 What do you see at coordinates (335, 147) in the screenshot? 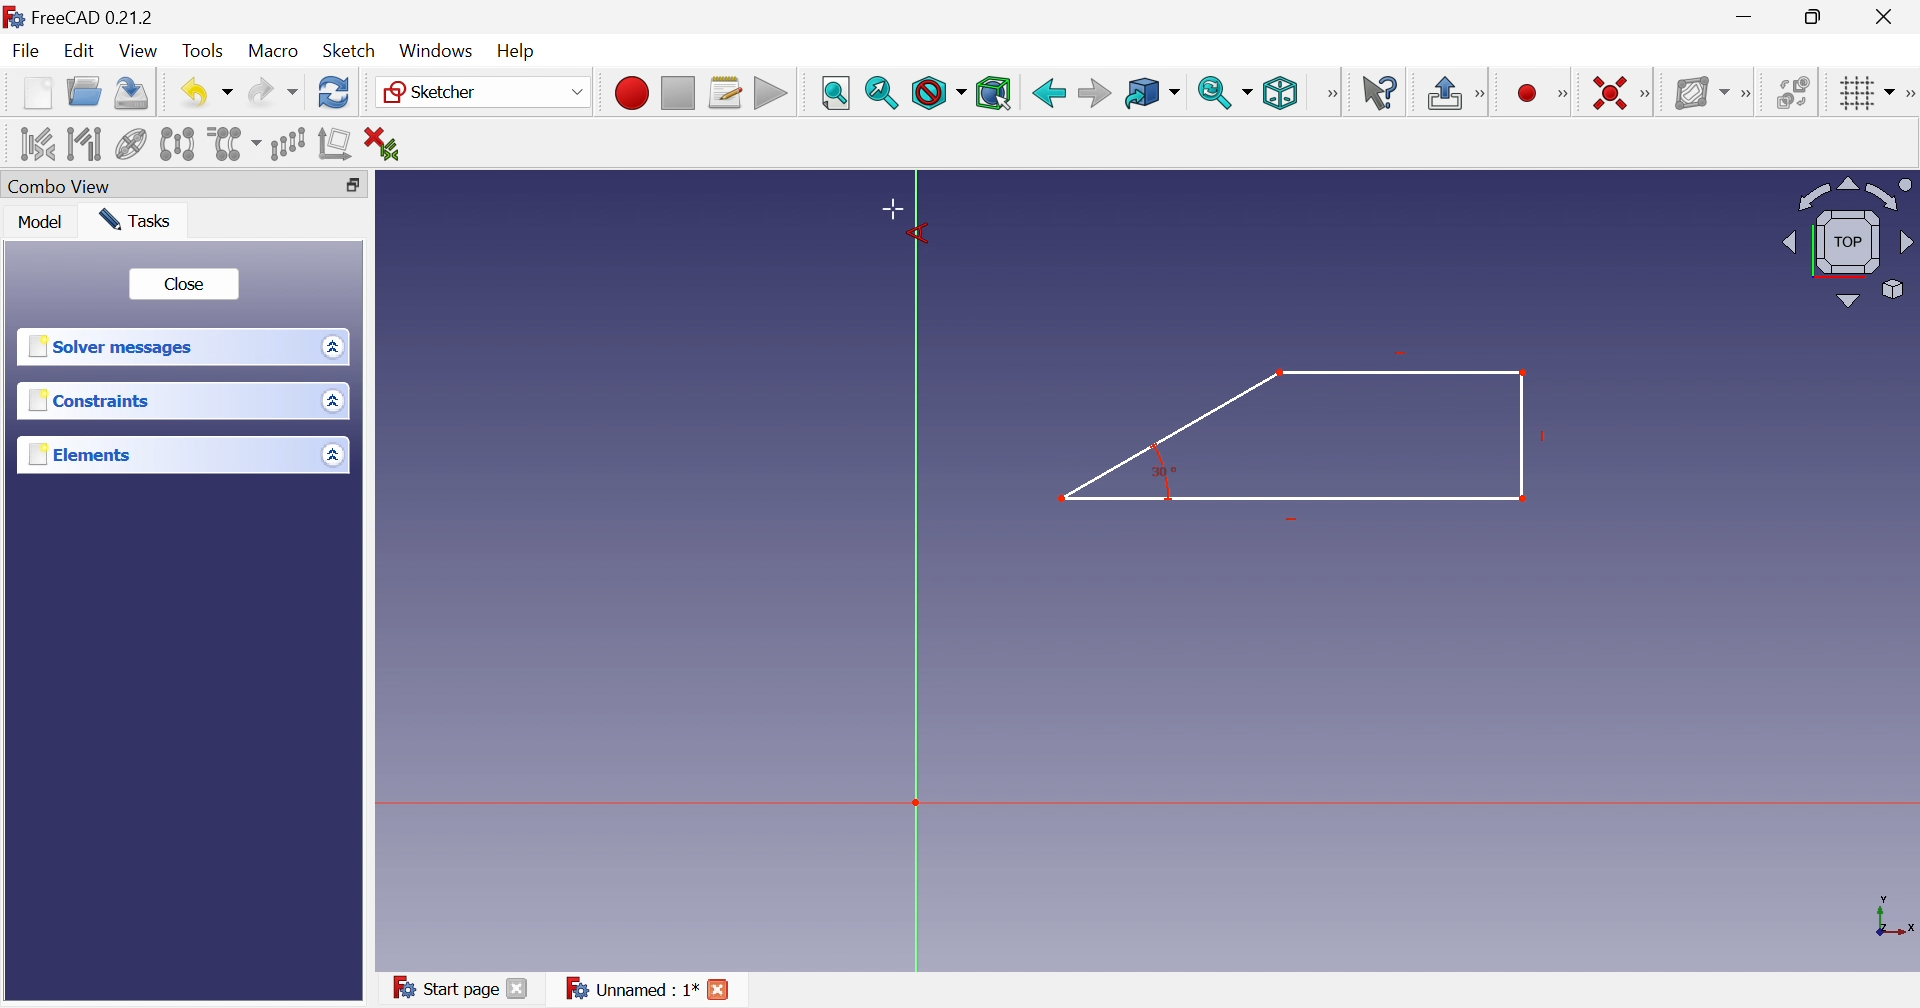
I see `Remove axes alignment` at bounding box center [335, 147].